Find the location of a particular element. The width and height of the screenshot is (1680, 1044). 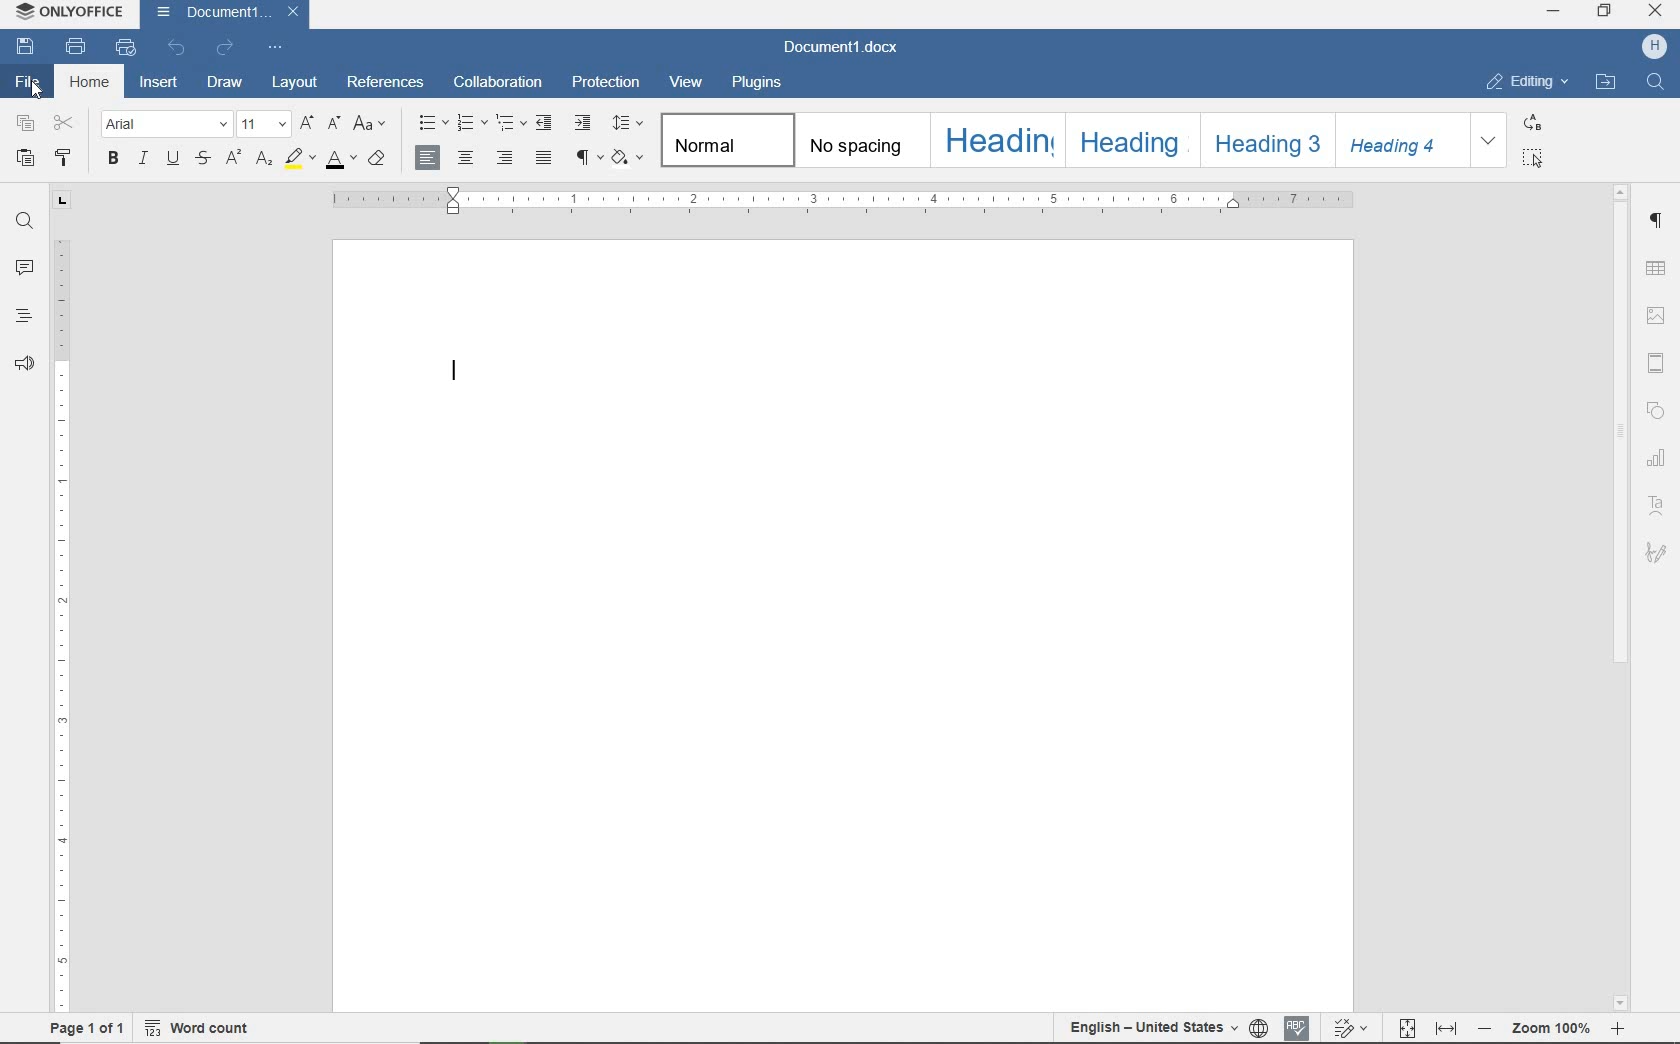

editing is located at coordinates (1526, 81).